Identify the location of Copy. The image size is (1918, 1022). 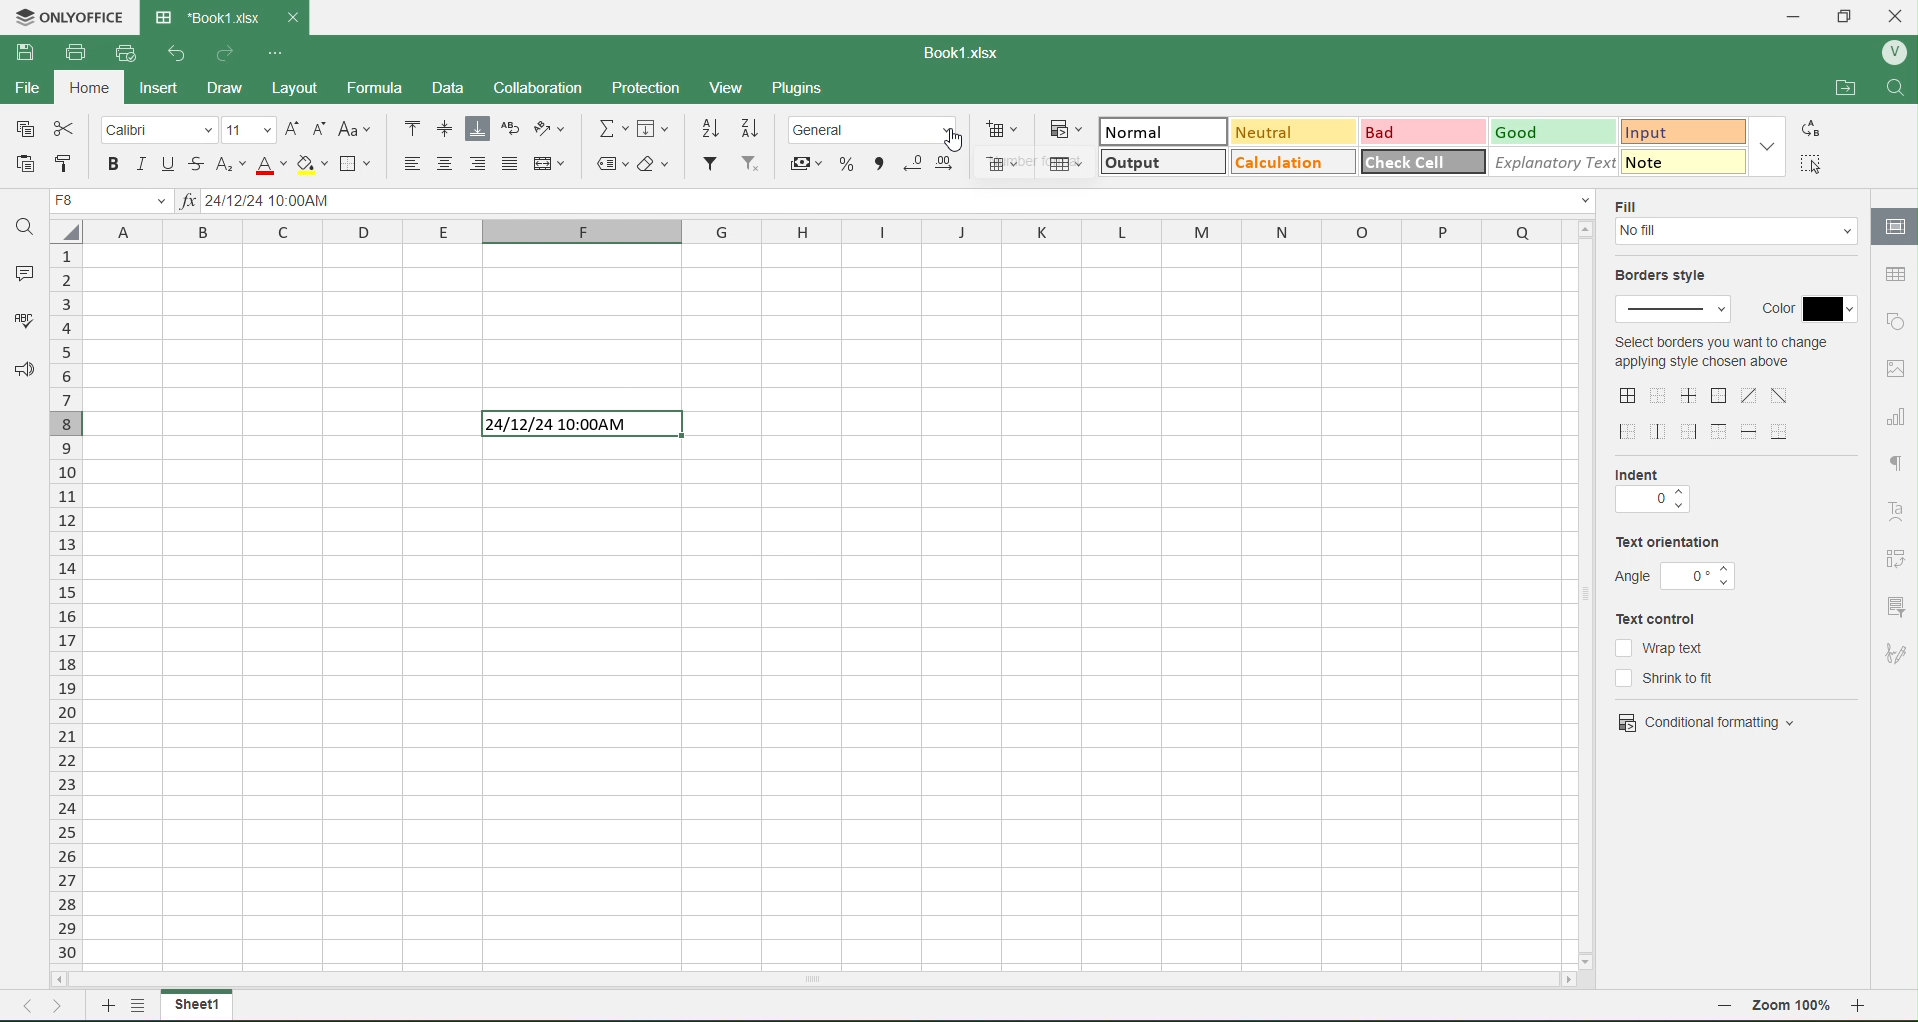
(26, 130).